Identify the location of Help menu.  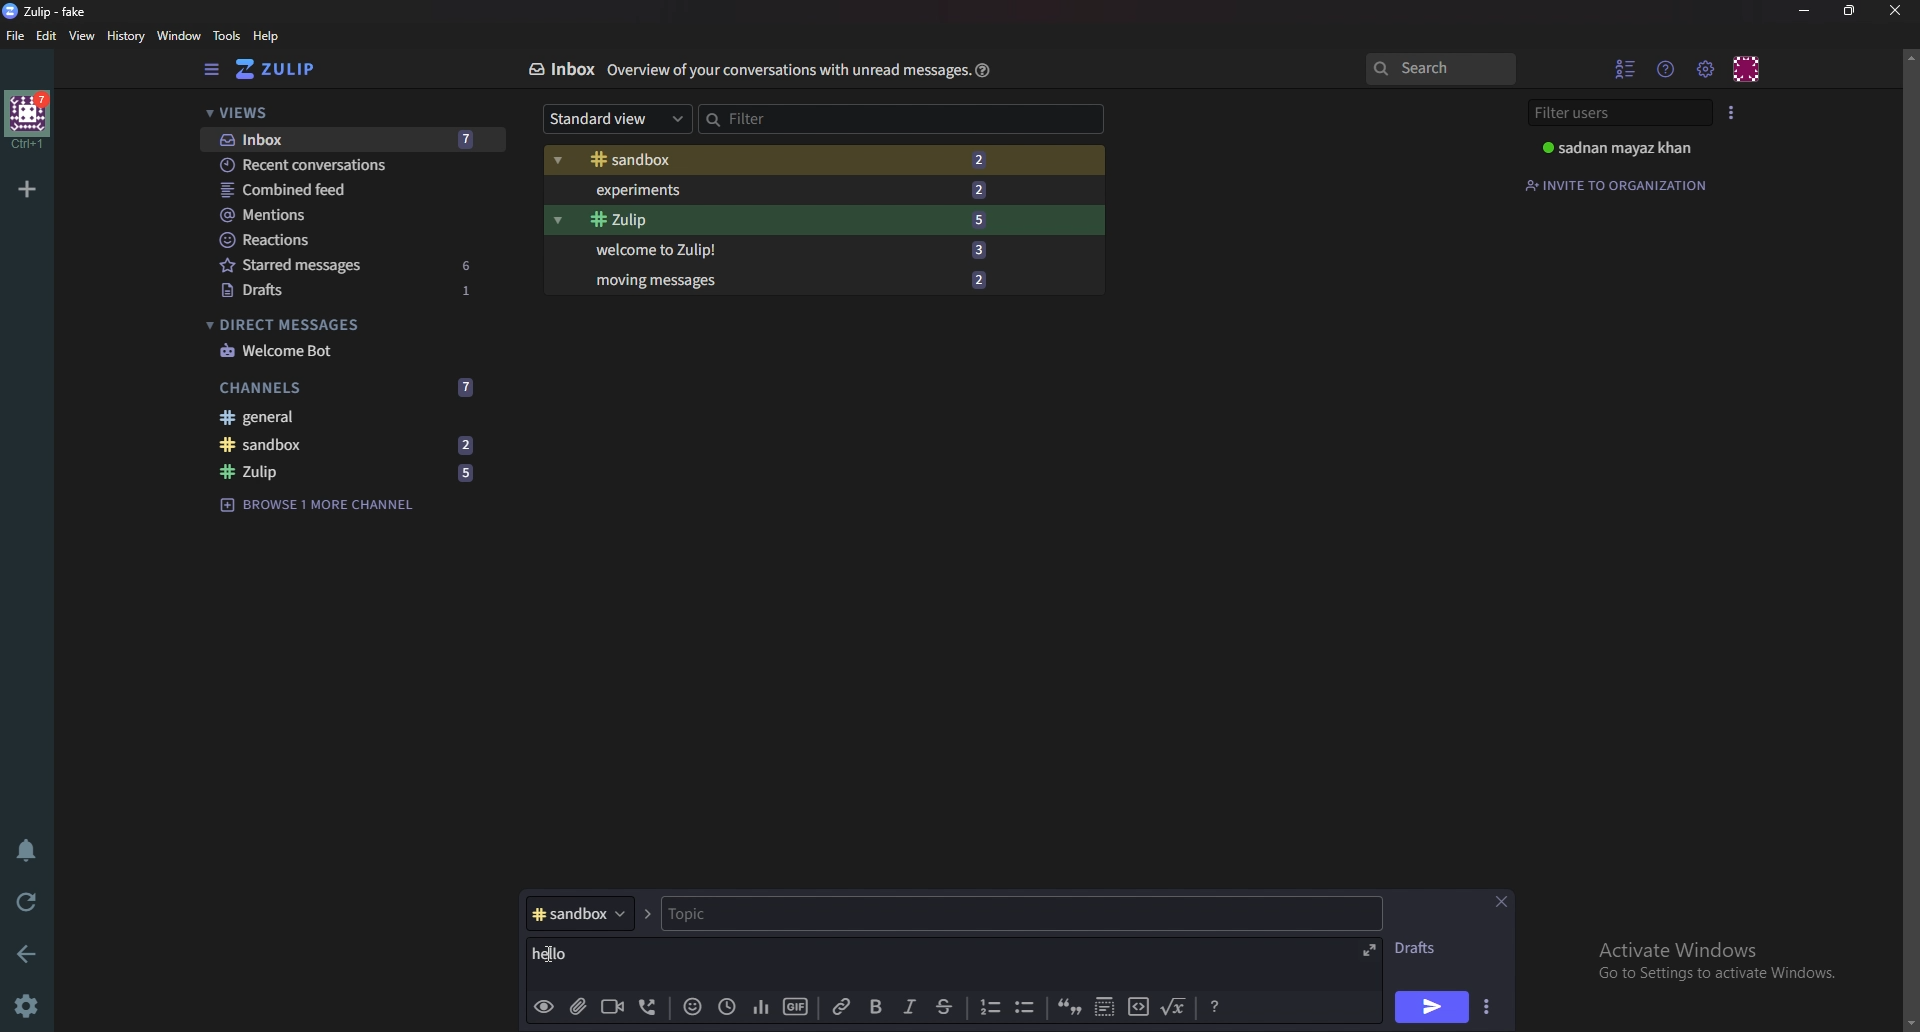
(1667, 69).